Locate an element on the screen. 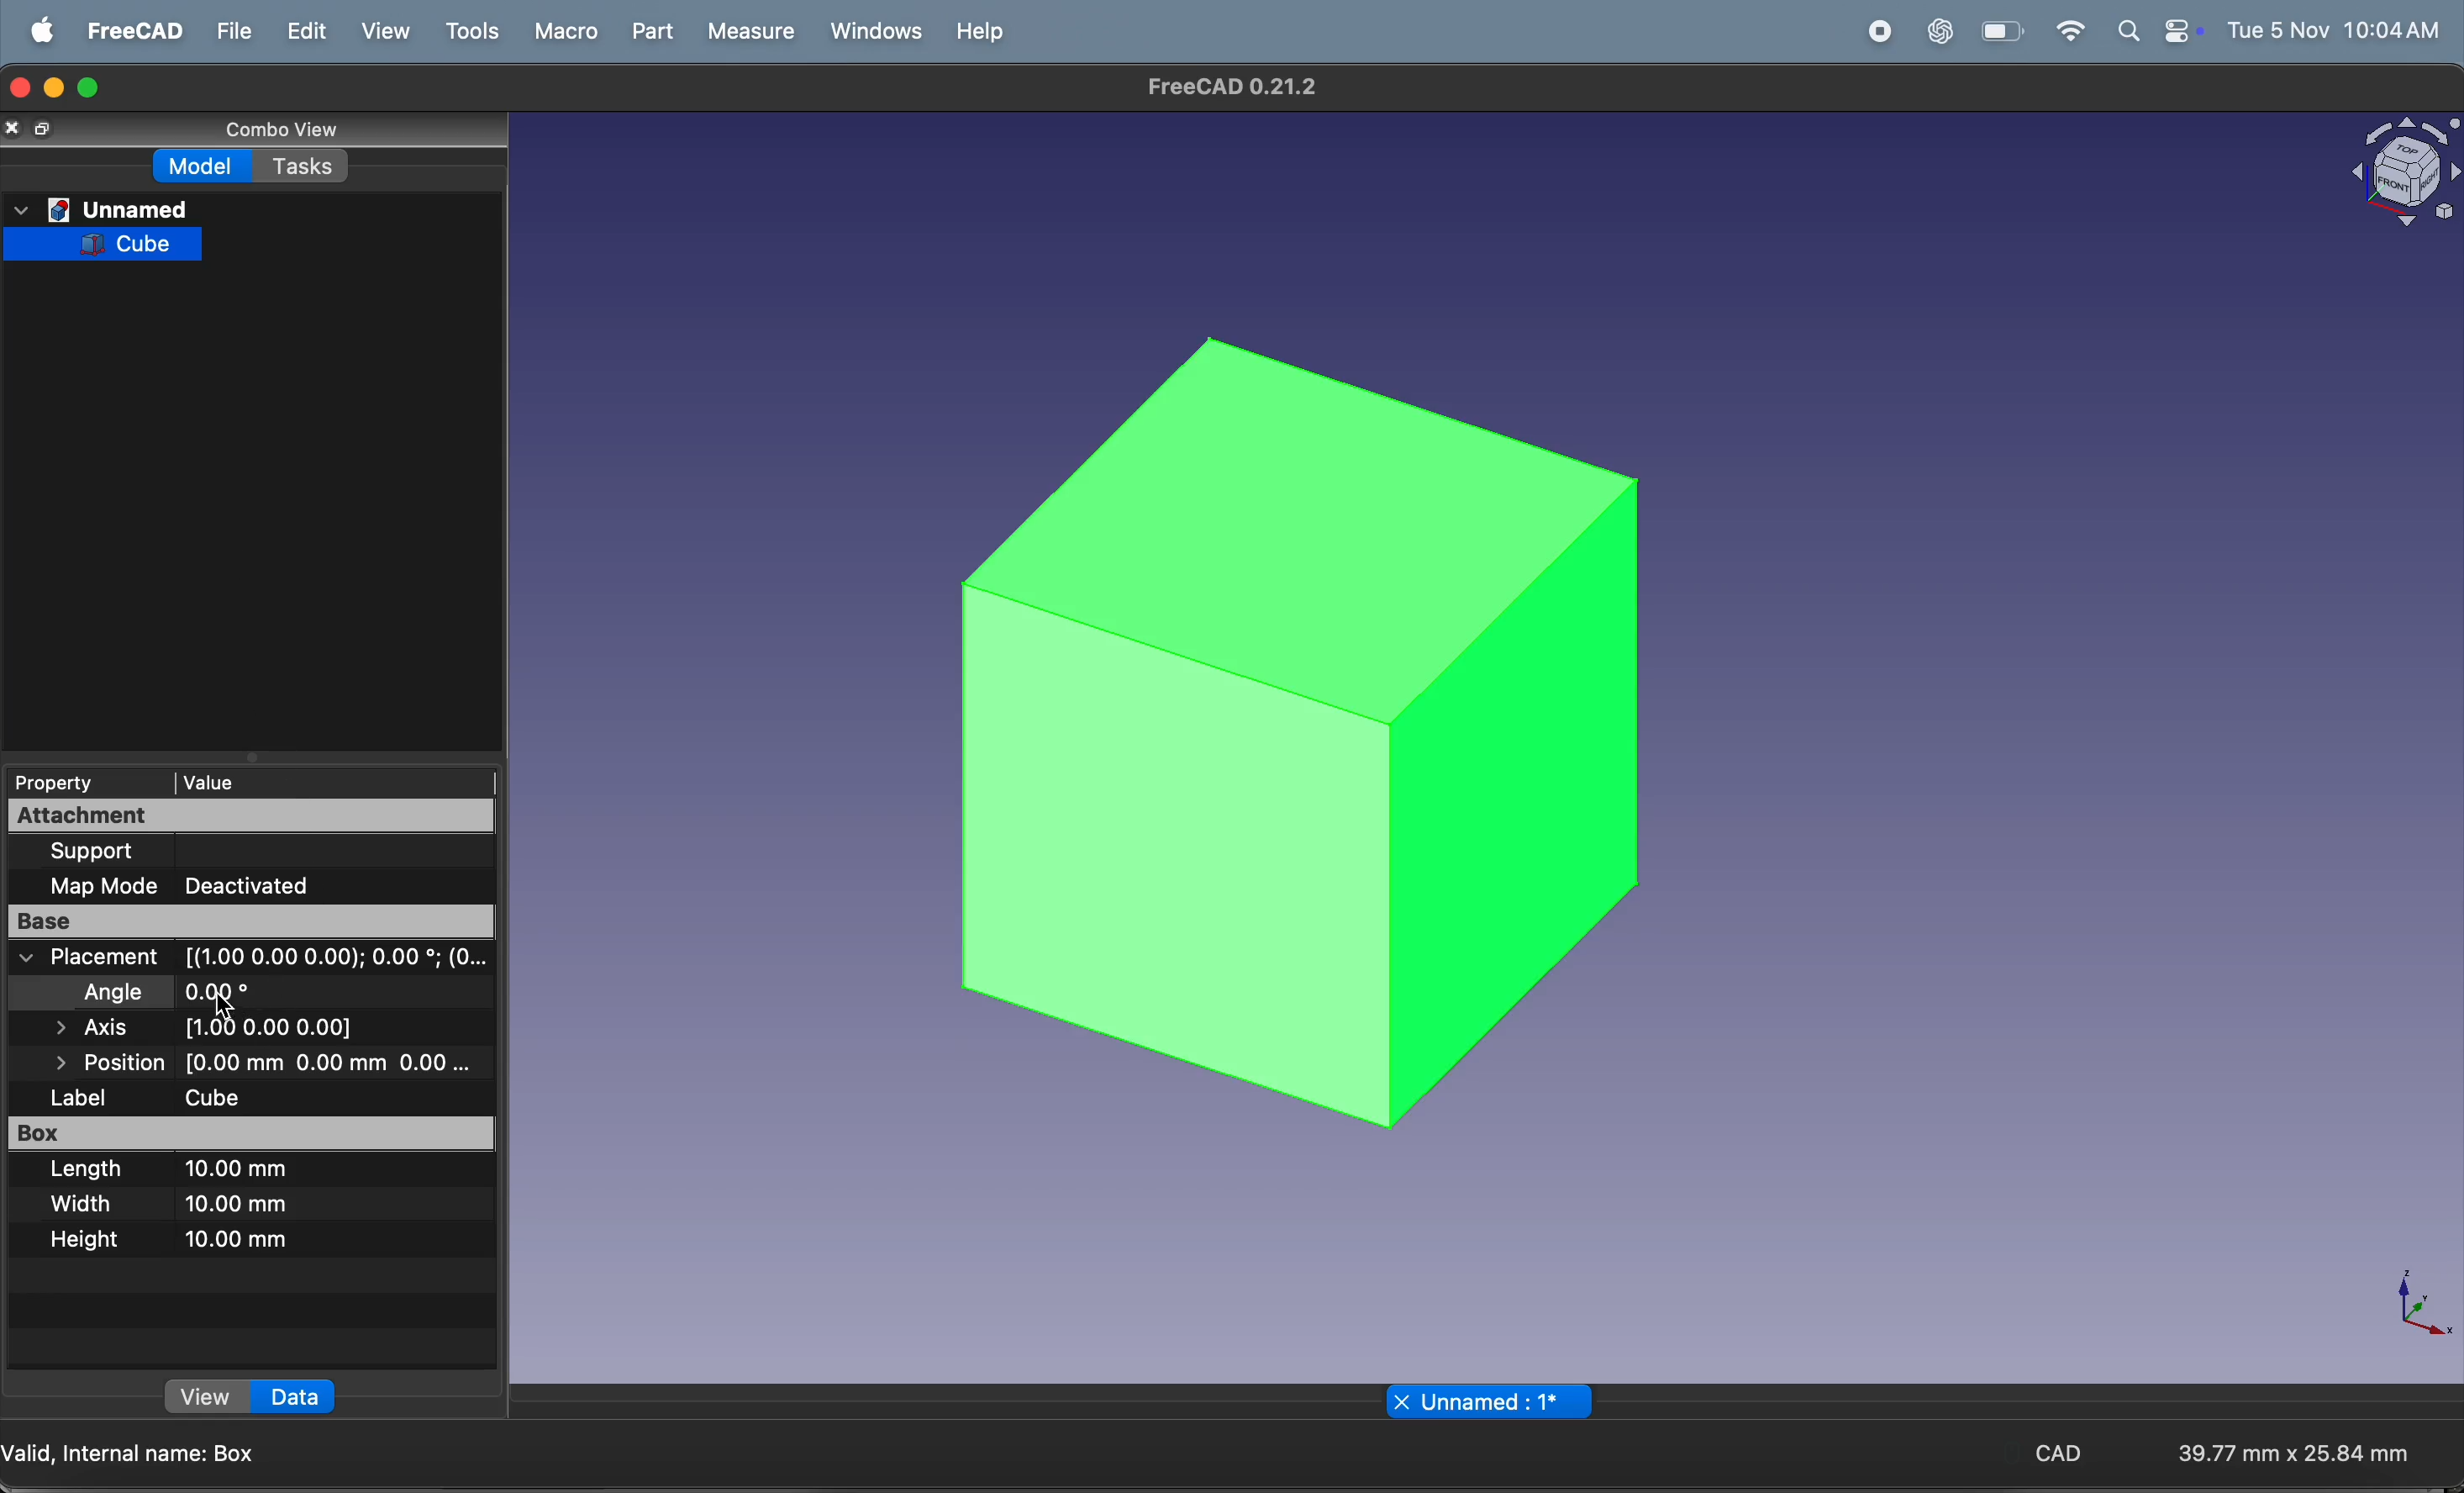 The width and height of the screenshot is (2464, 1493). attachment is located at coordinates (250, 817).